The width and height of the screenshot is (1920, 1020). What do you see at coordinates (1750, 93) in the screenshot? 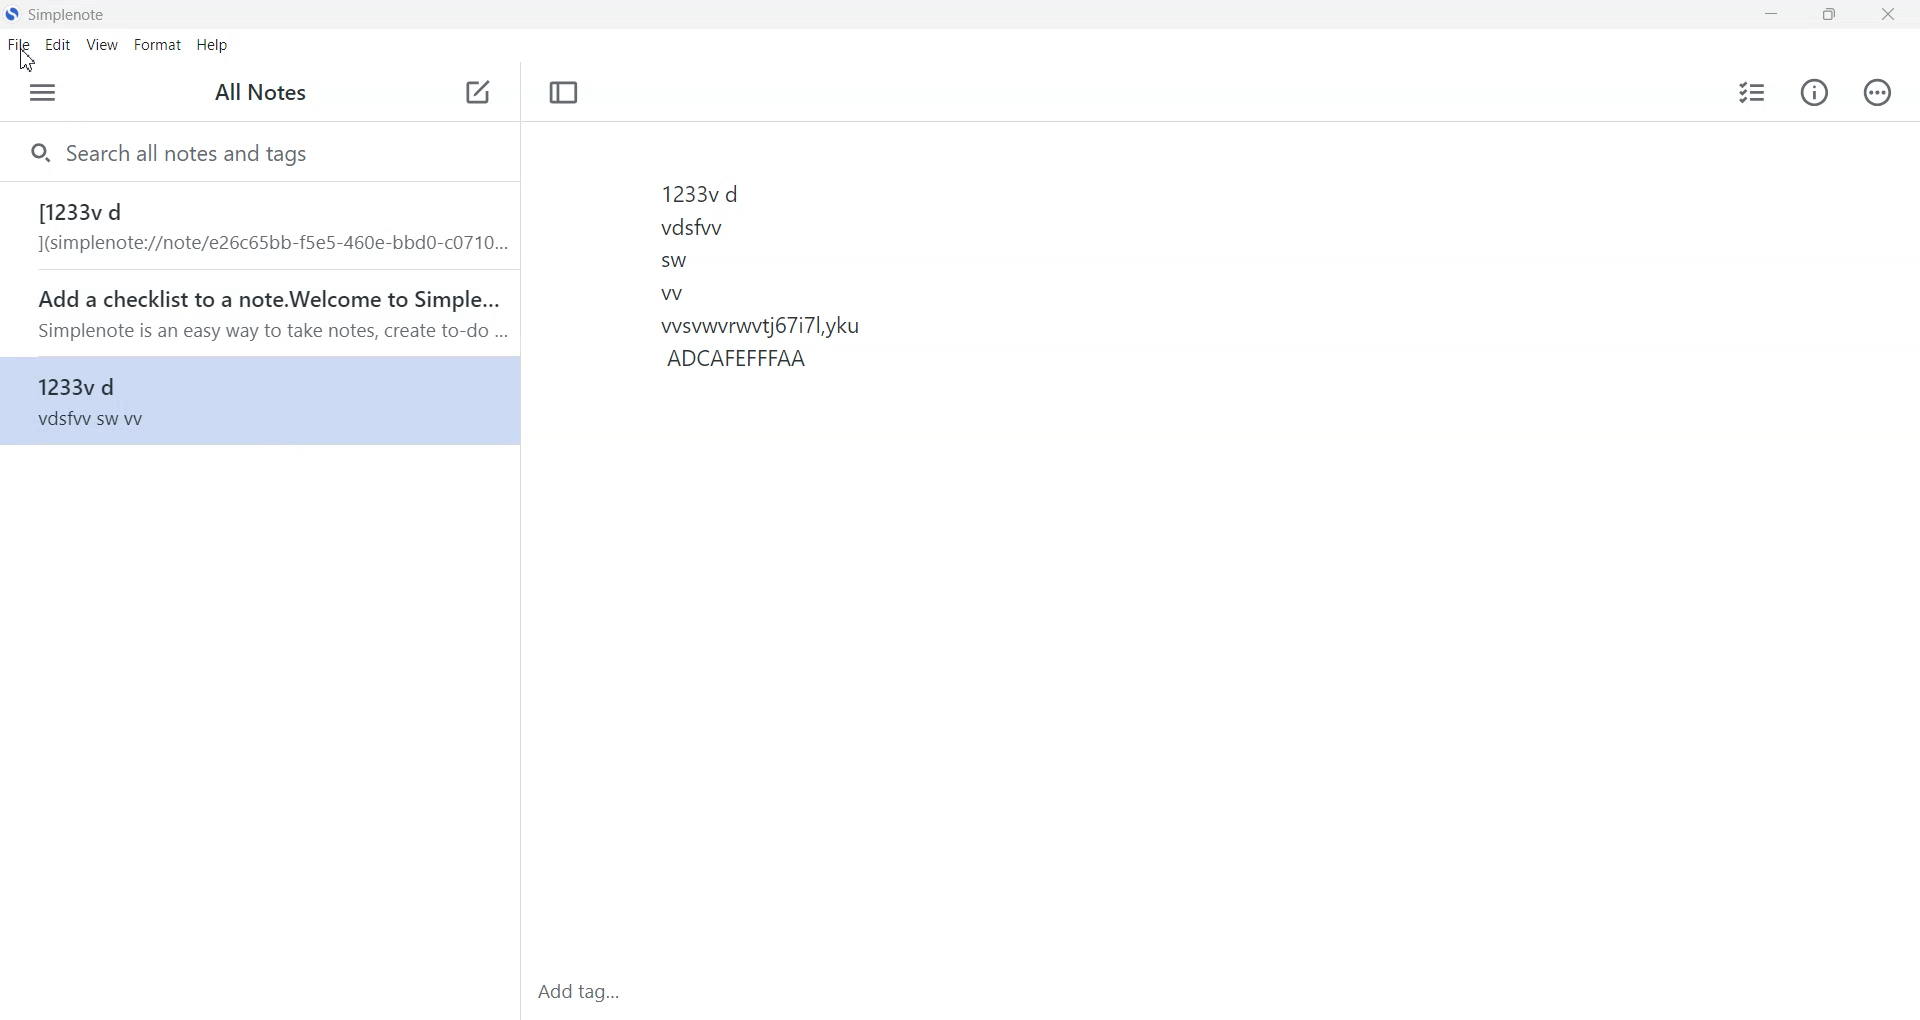
I see `Insert checklist` at bounding box center [1750, 93].